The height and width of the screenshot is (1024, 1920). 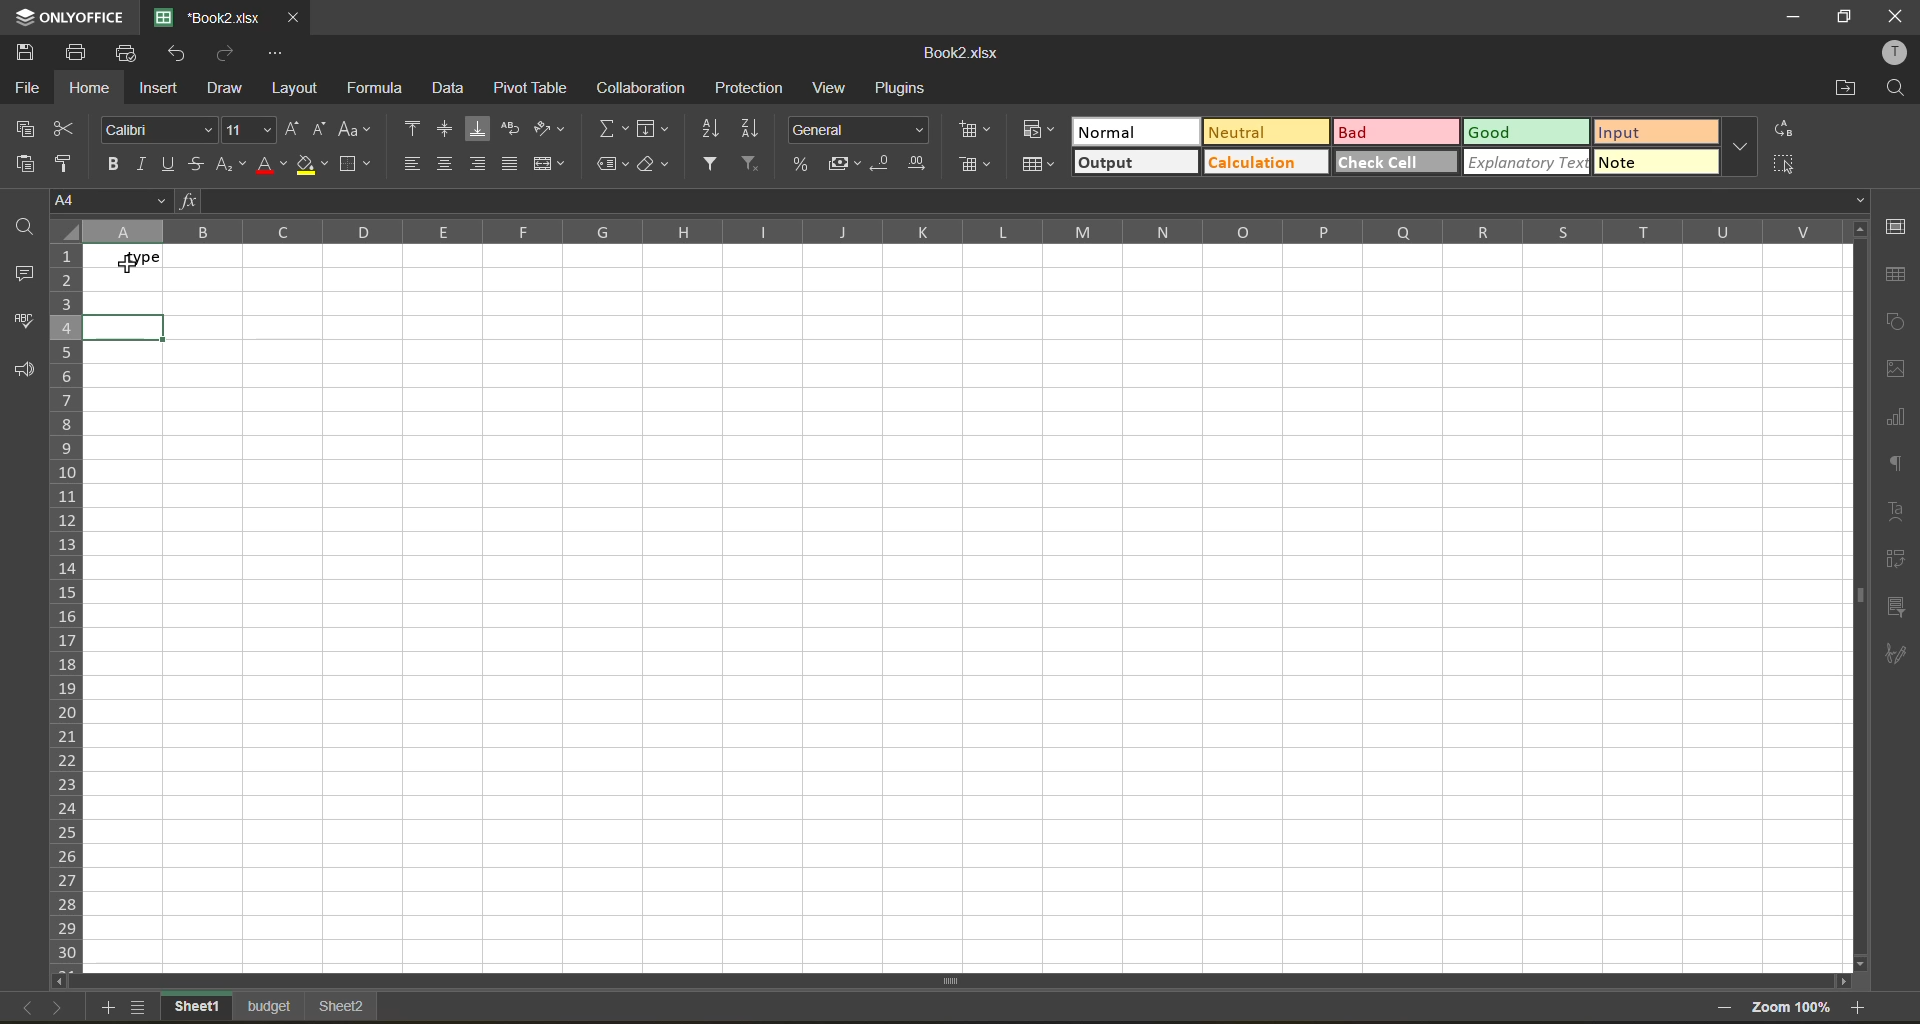 I want to click on fields, so click(x=652, y=132).